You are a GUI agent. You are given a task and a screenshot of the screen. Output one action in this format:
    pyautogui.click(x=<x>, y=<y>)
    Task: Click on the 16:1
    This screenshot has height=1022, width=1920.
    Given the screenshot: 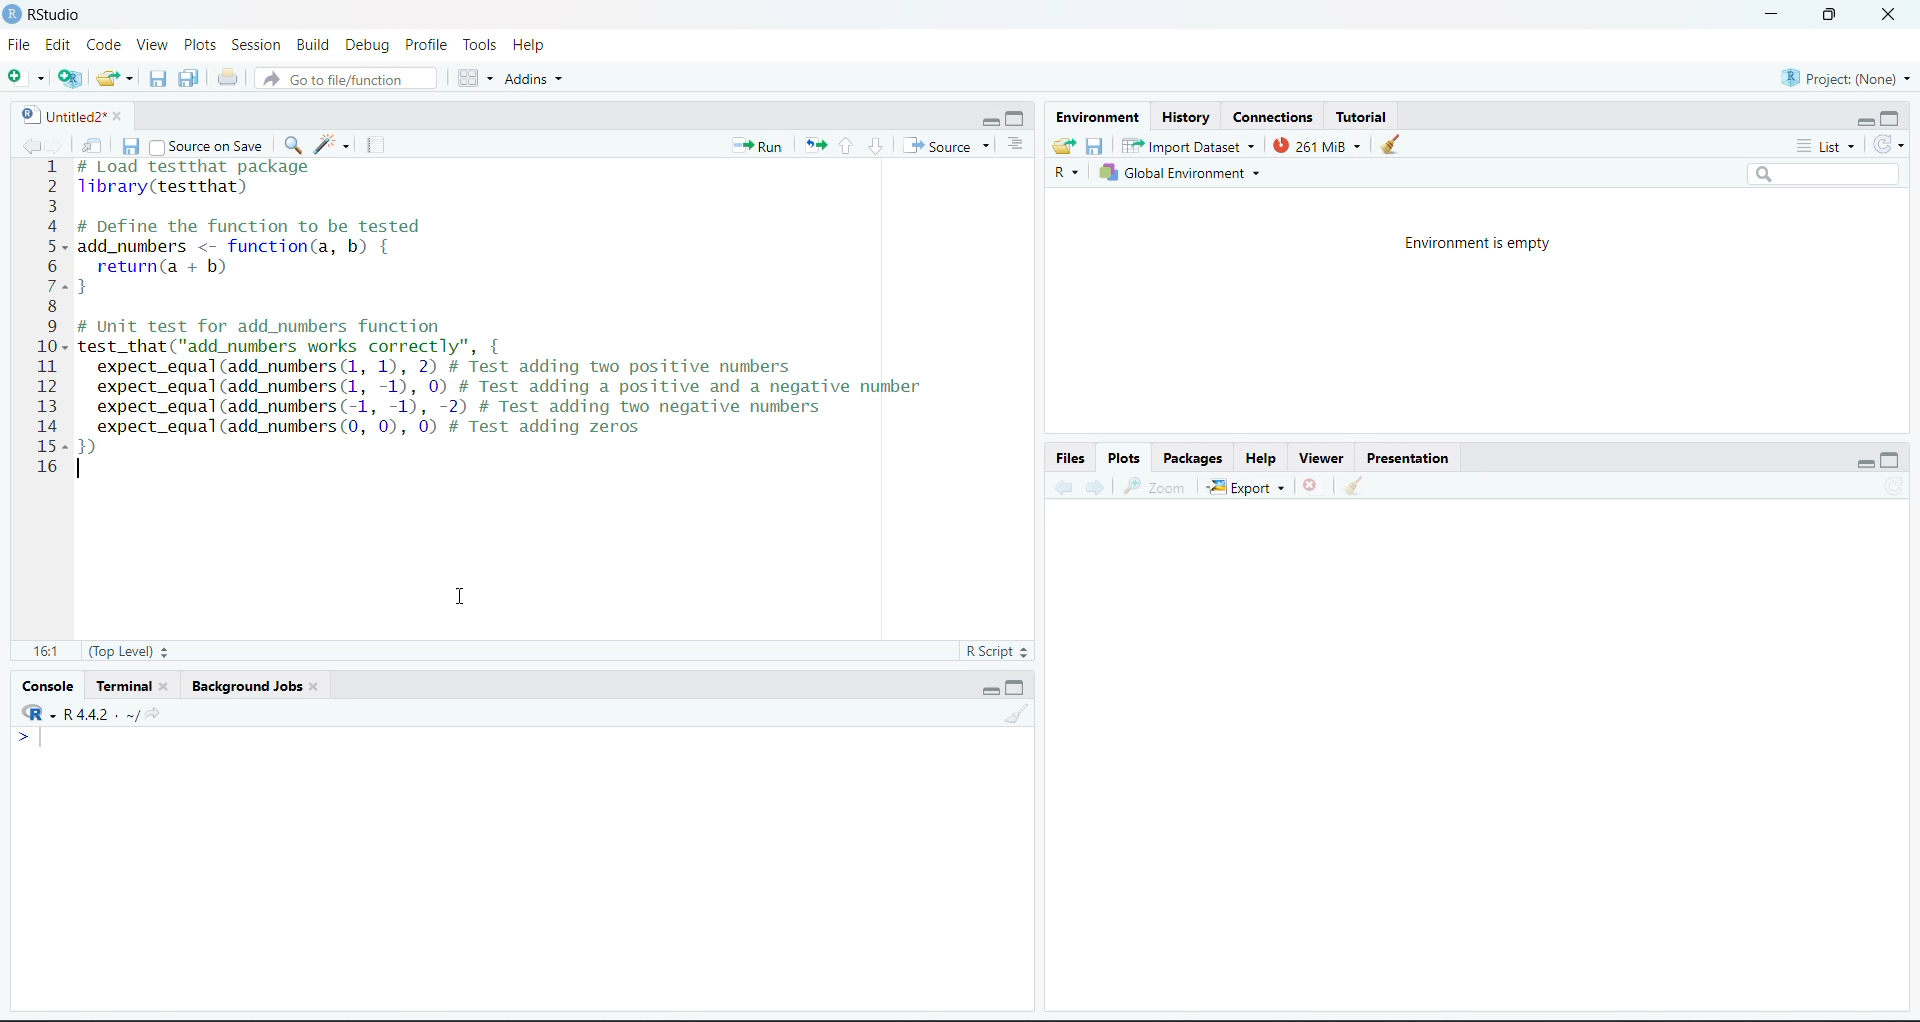 What is the action you would take?
    pyautogui.click(x=44, y=650)
    